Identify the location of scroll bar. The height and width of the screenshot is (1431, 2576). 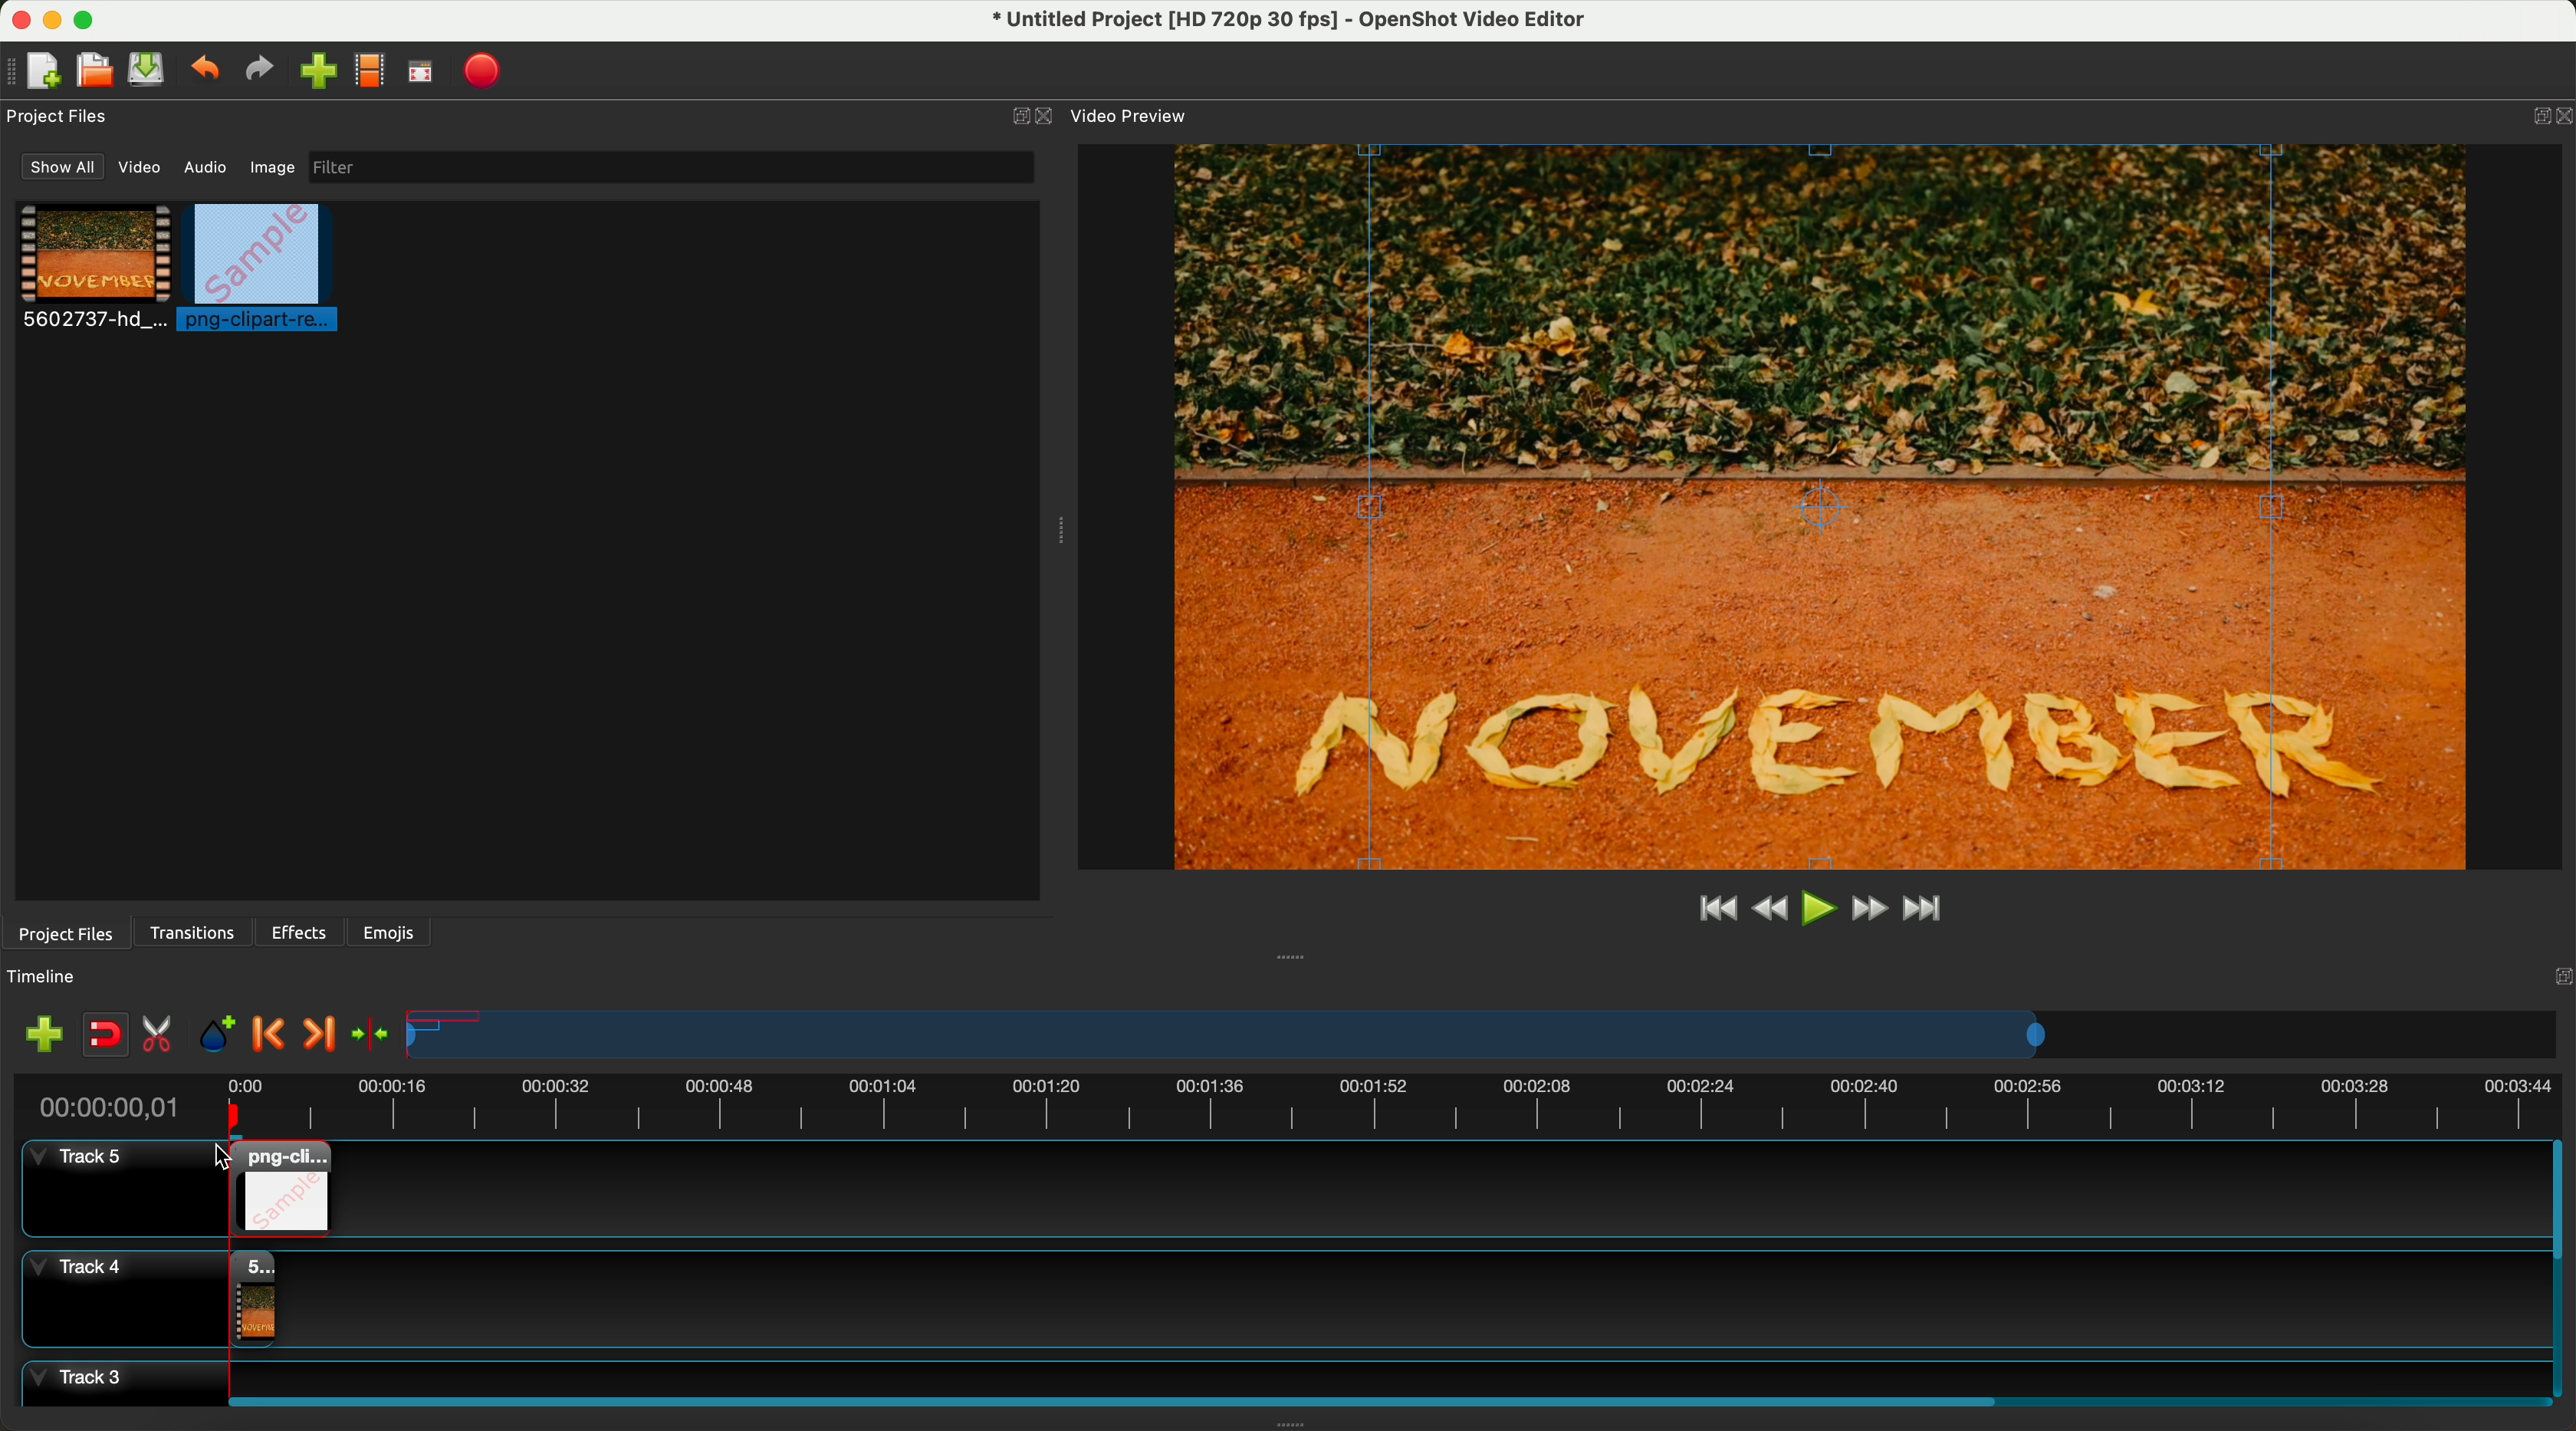
(2560, 1269).